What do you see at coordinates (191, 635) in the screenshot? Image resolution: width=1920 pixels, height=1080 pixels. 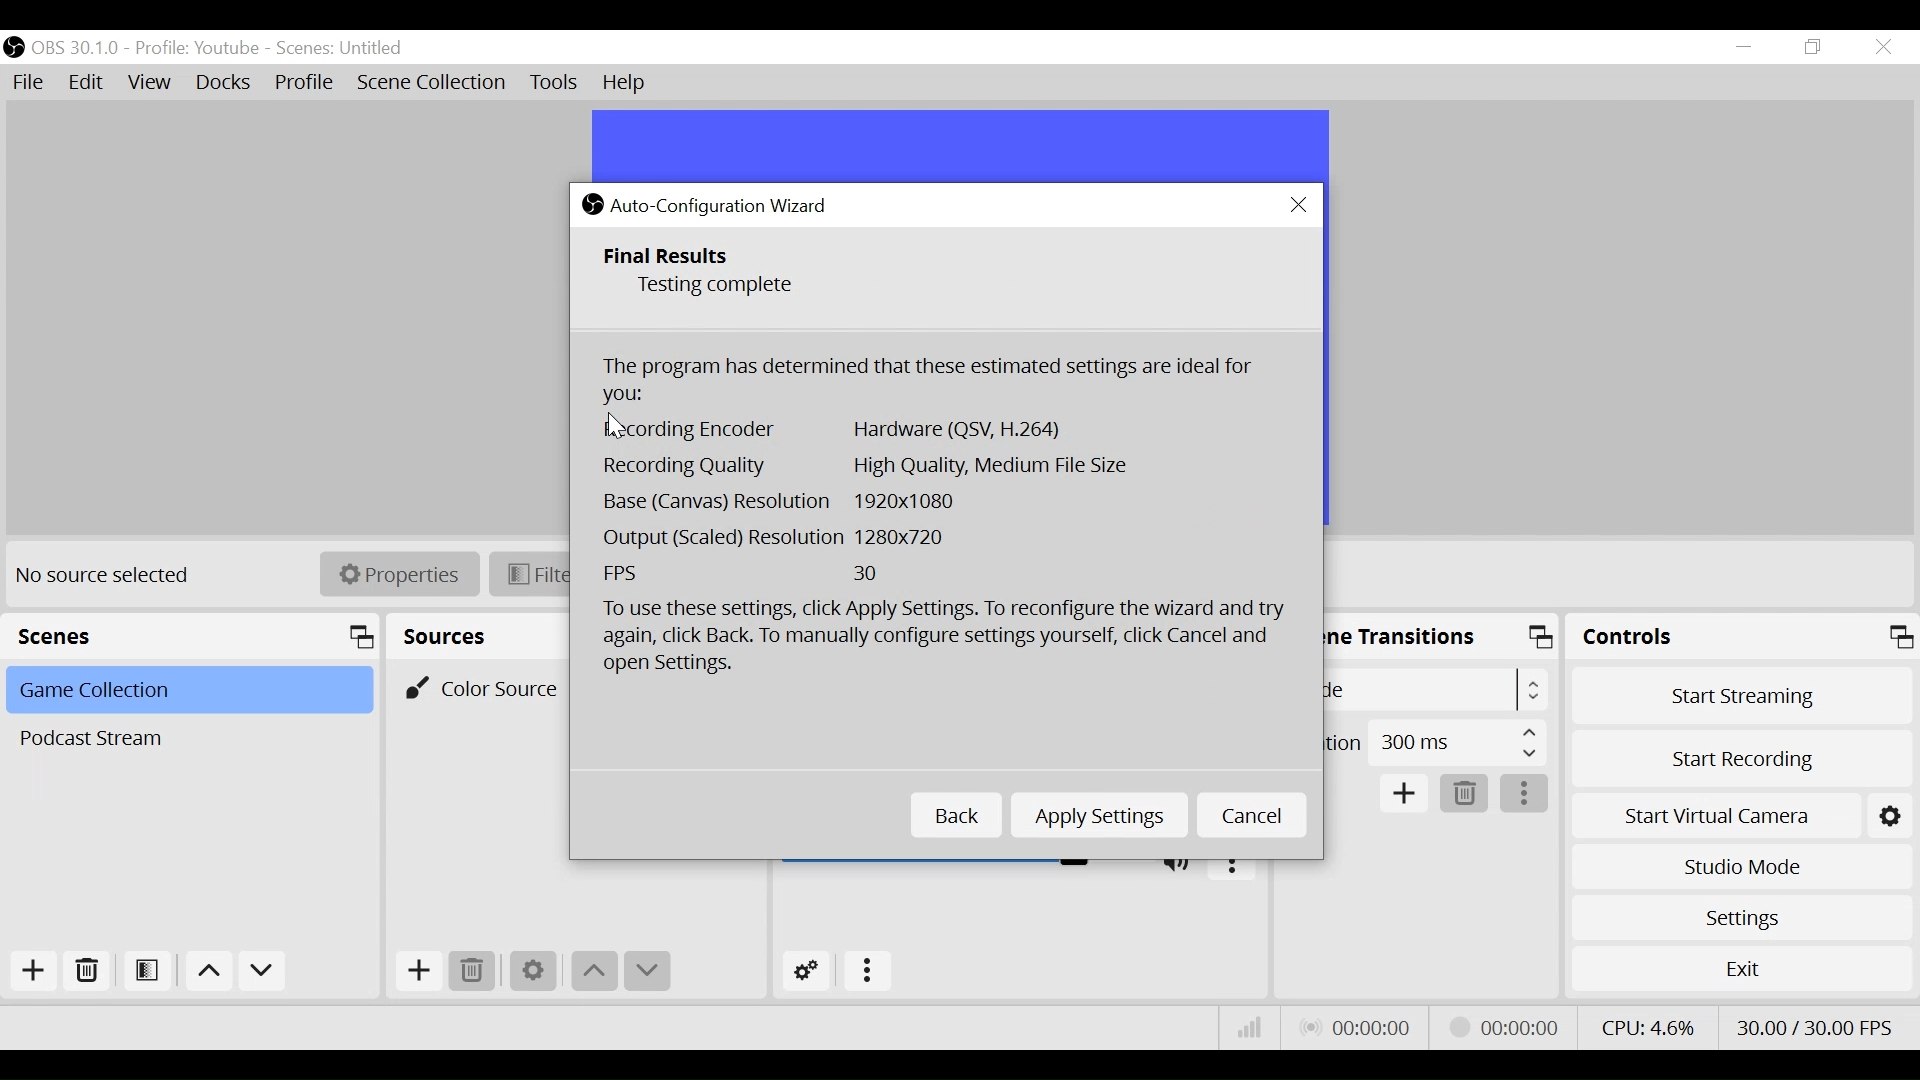 I see `Scenes Panel` at bounding box center [191, 635].